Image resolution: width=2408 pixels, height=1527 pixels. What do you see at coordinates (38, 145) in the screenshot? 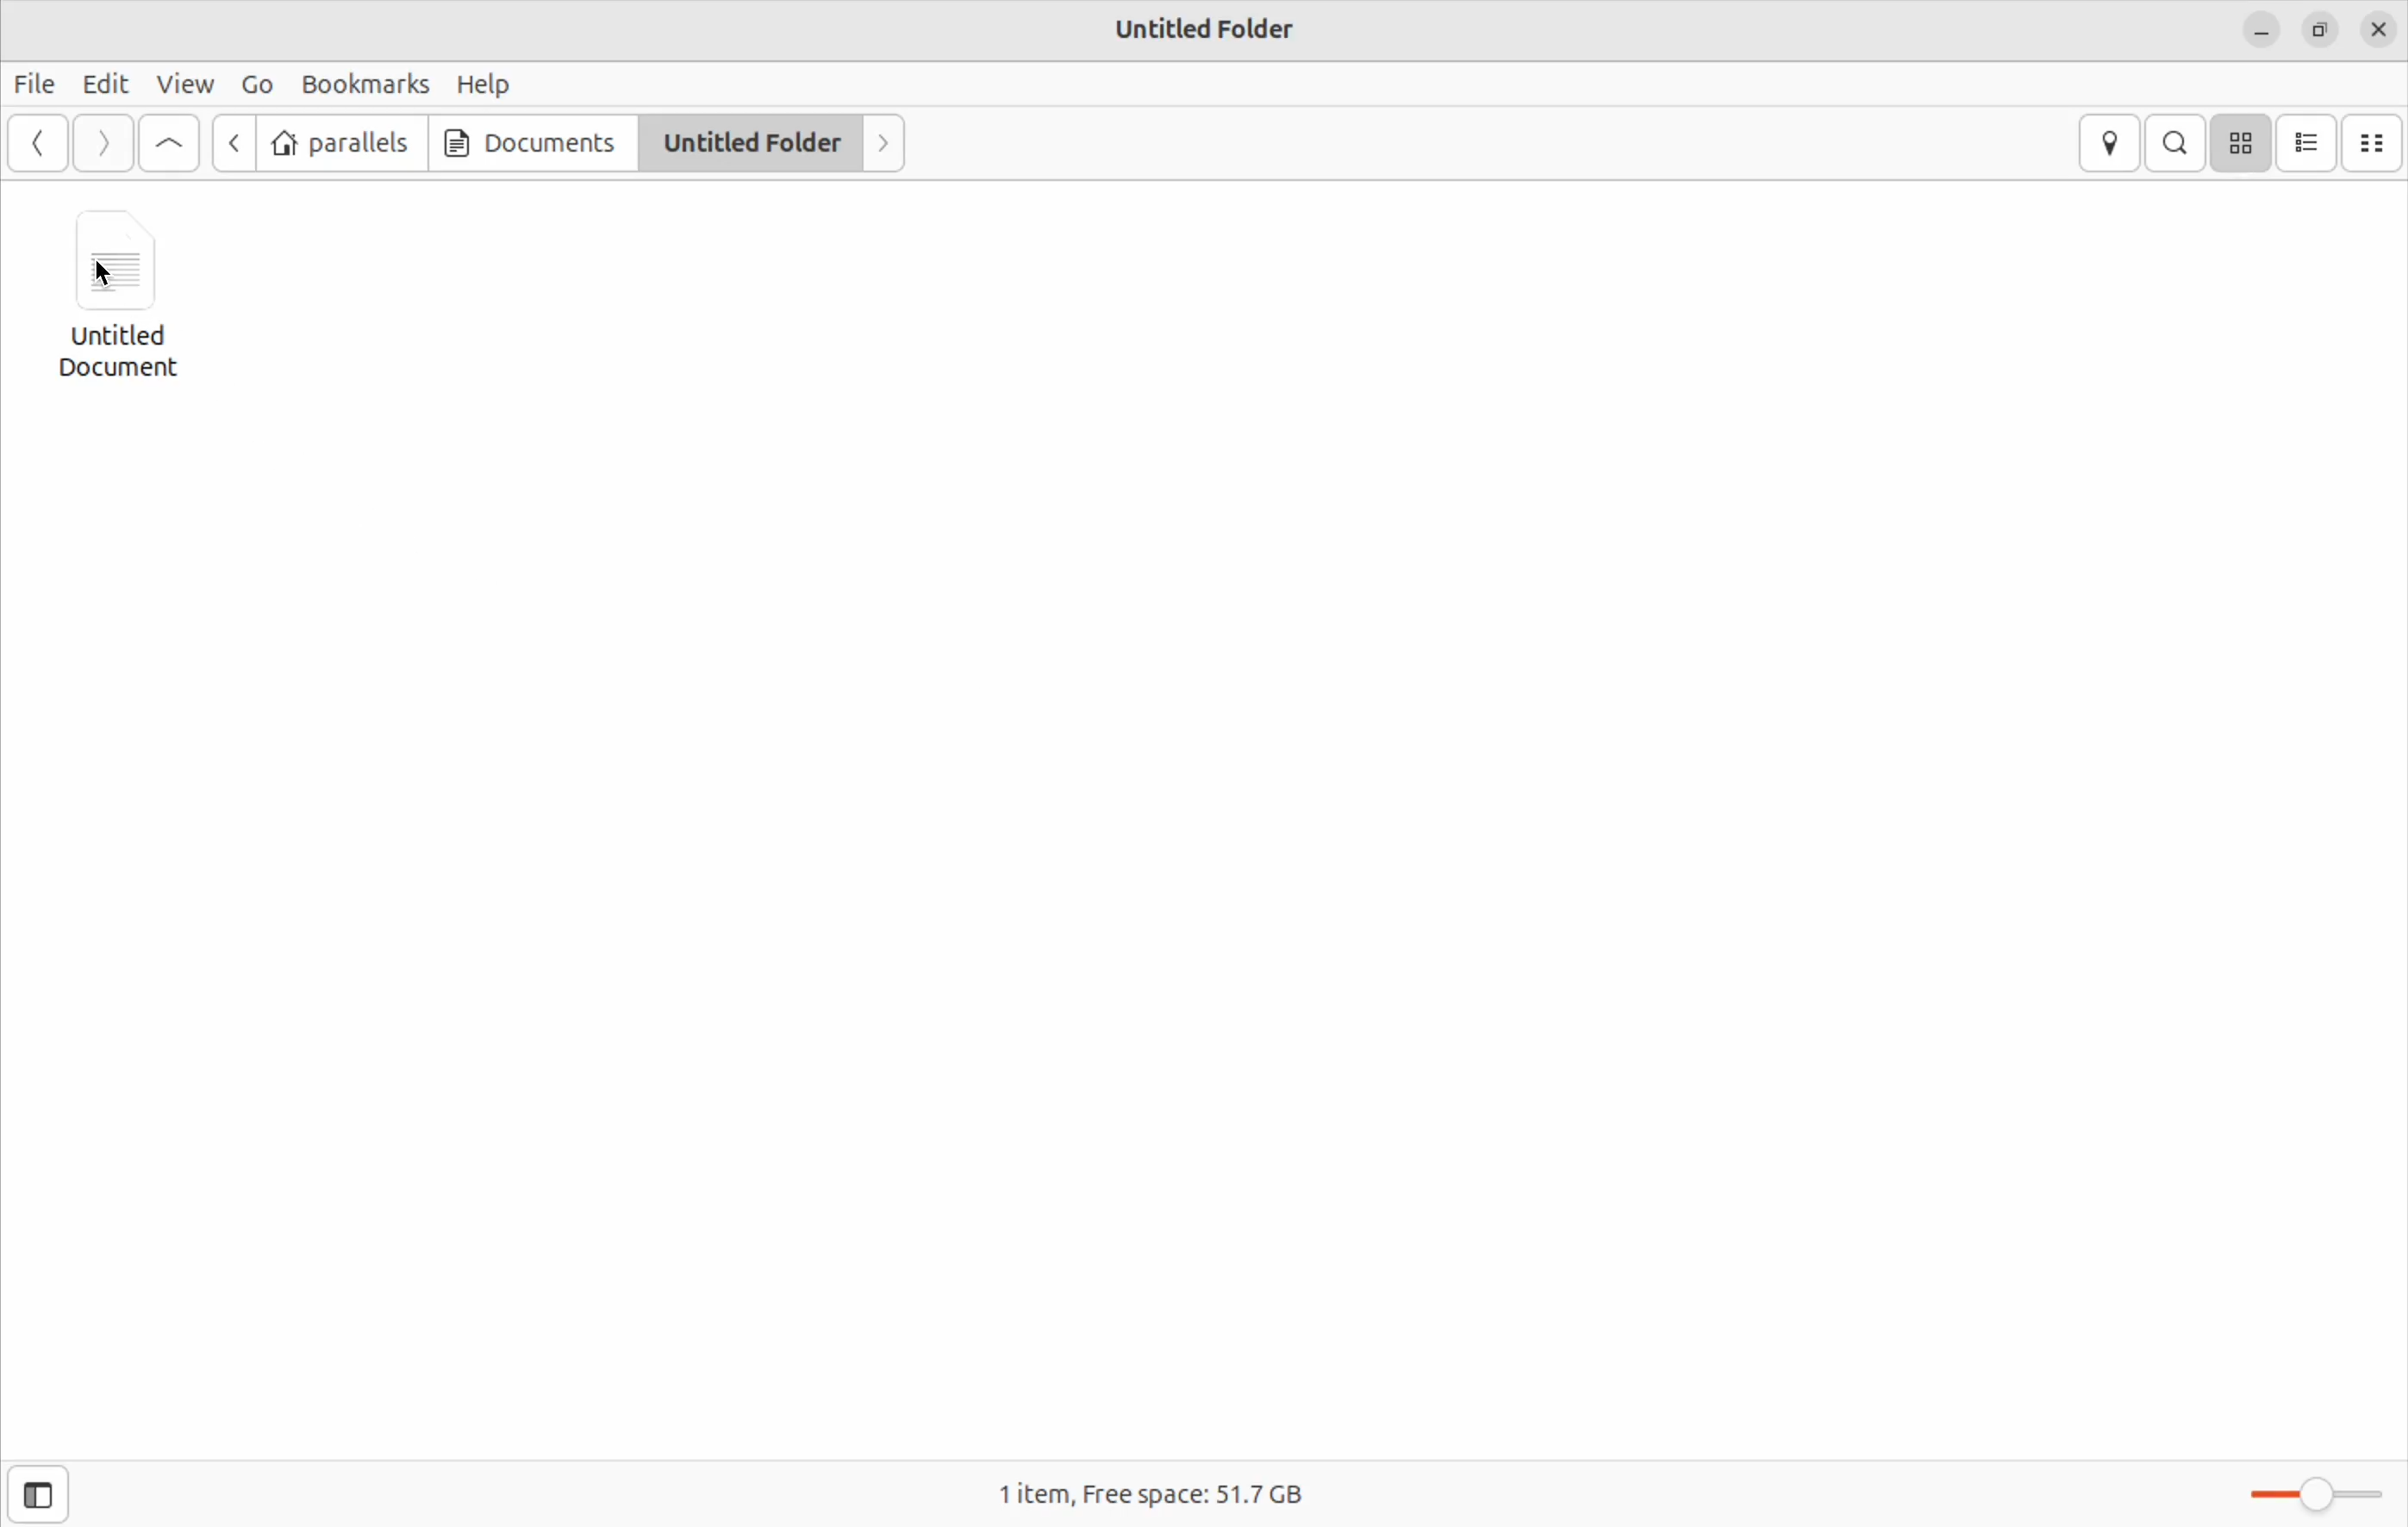
I see `backward` at bounding box center [38, 145].